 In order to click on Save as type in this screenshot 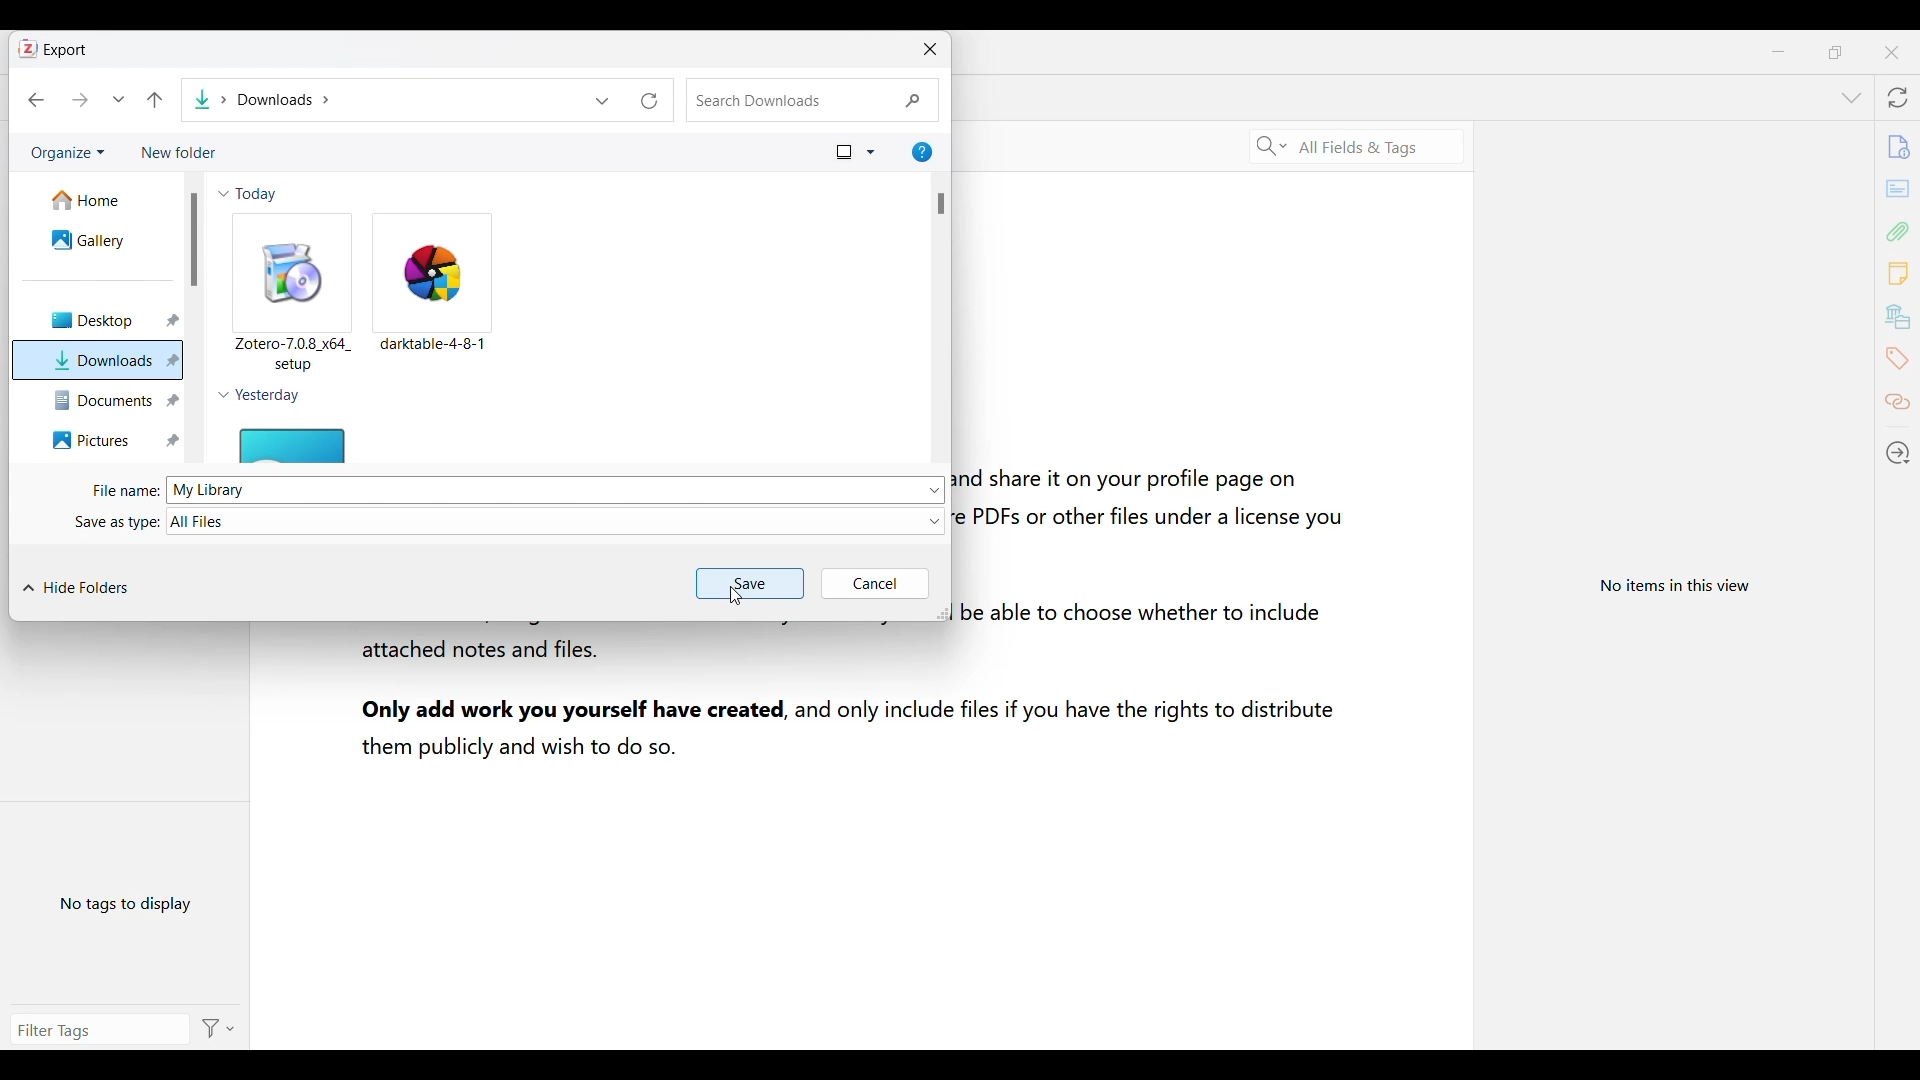, I will do `click(118, 526)`.